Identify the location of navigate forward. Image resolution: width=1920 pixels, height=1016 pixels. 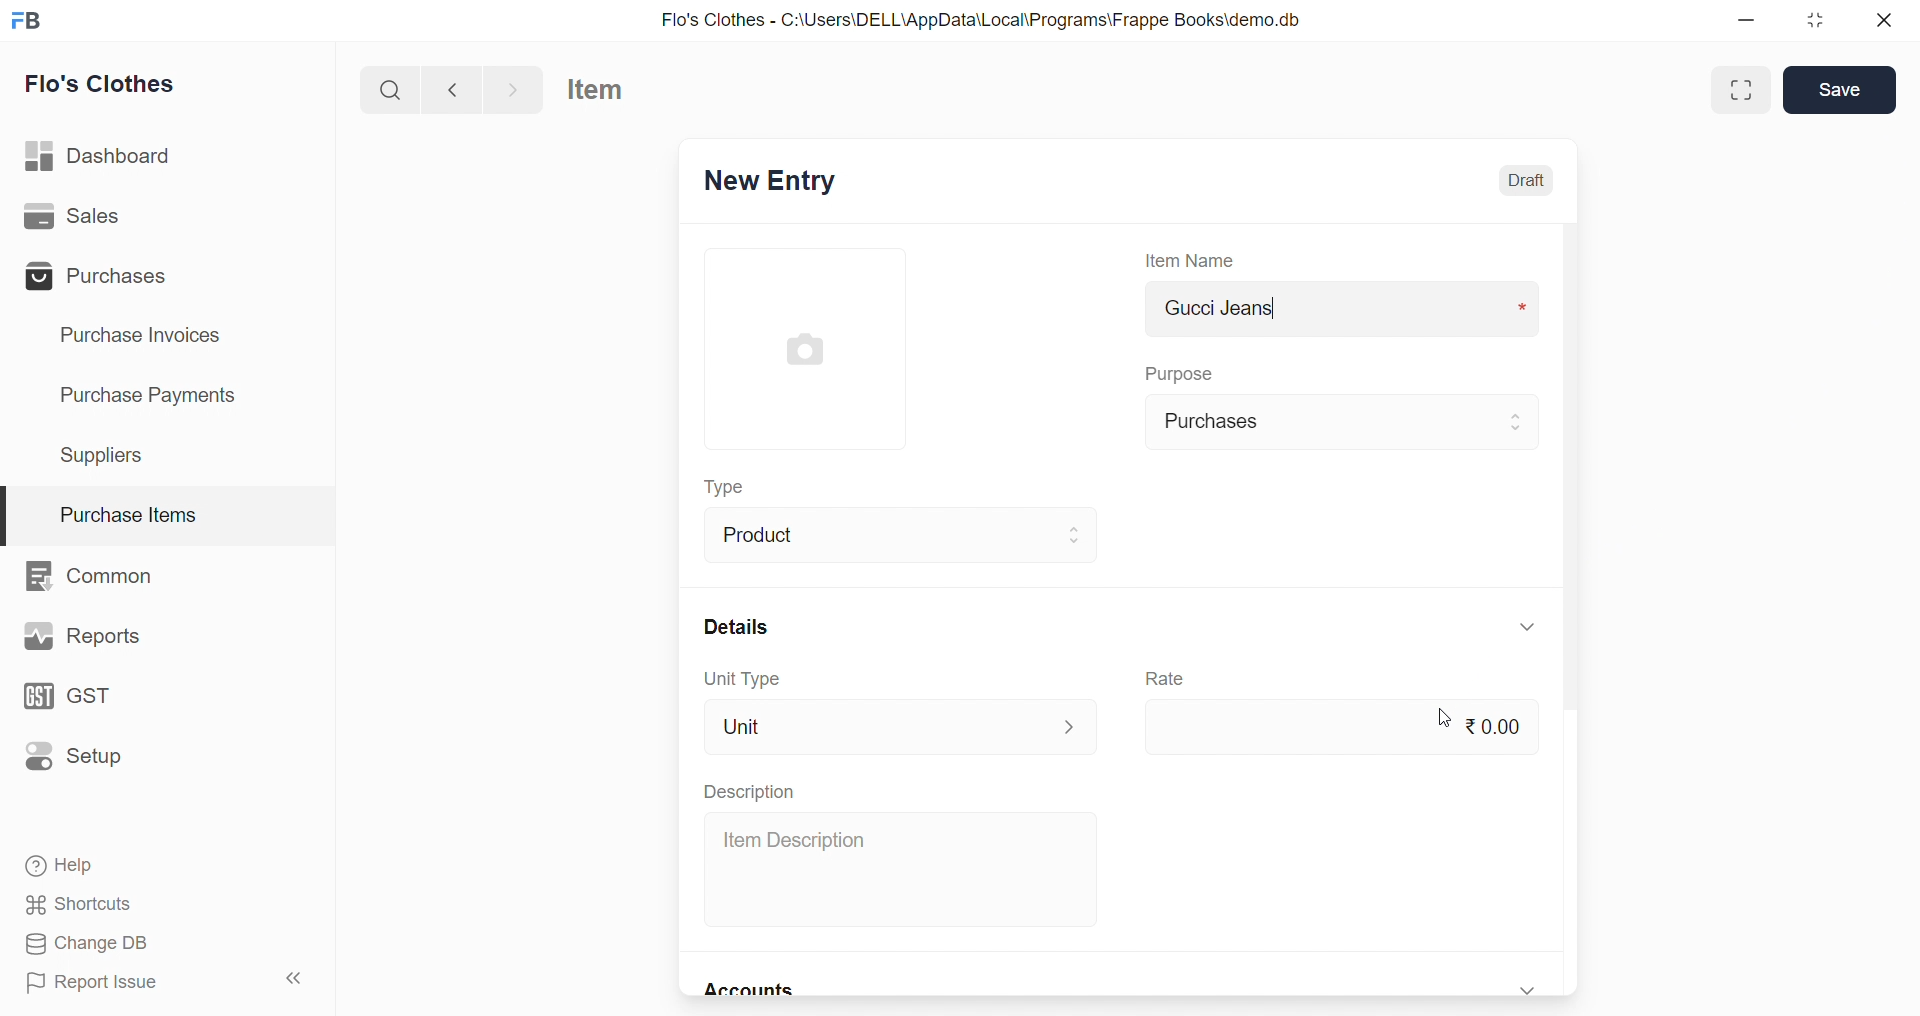
(516, 89).